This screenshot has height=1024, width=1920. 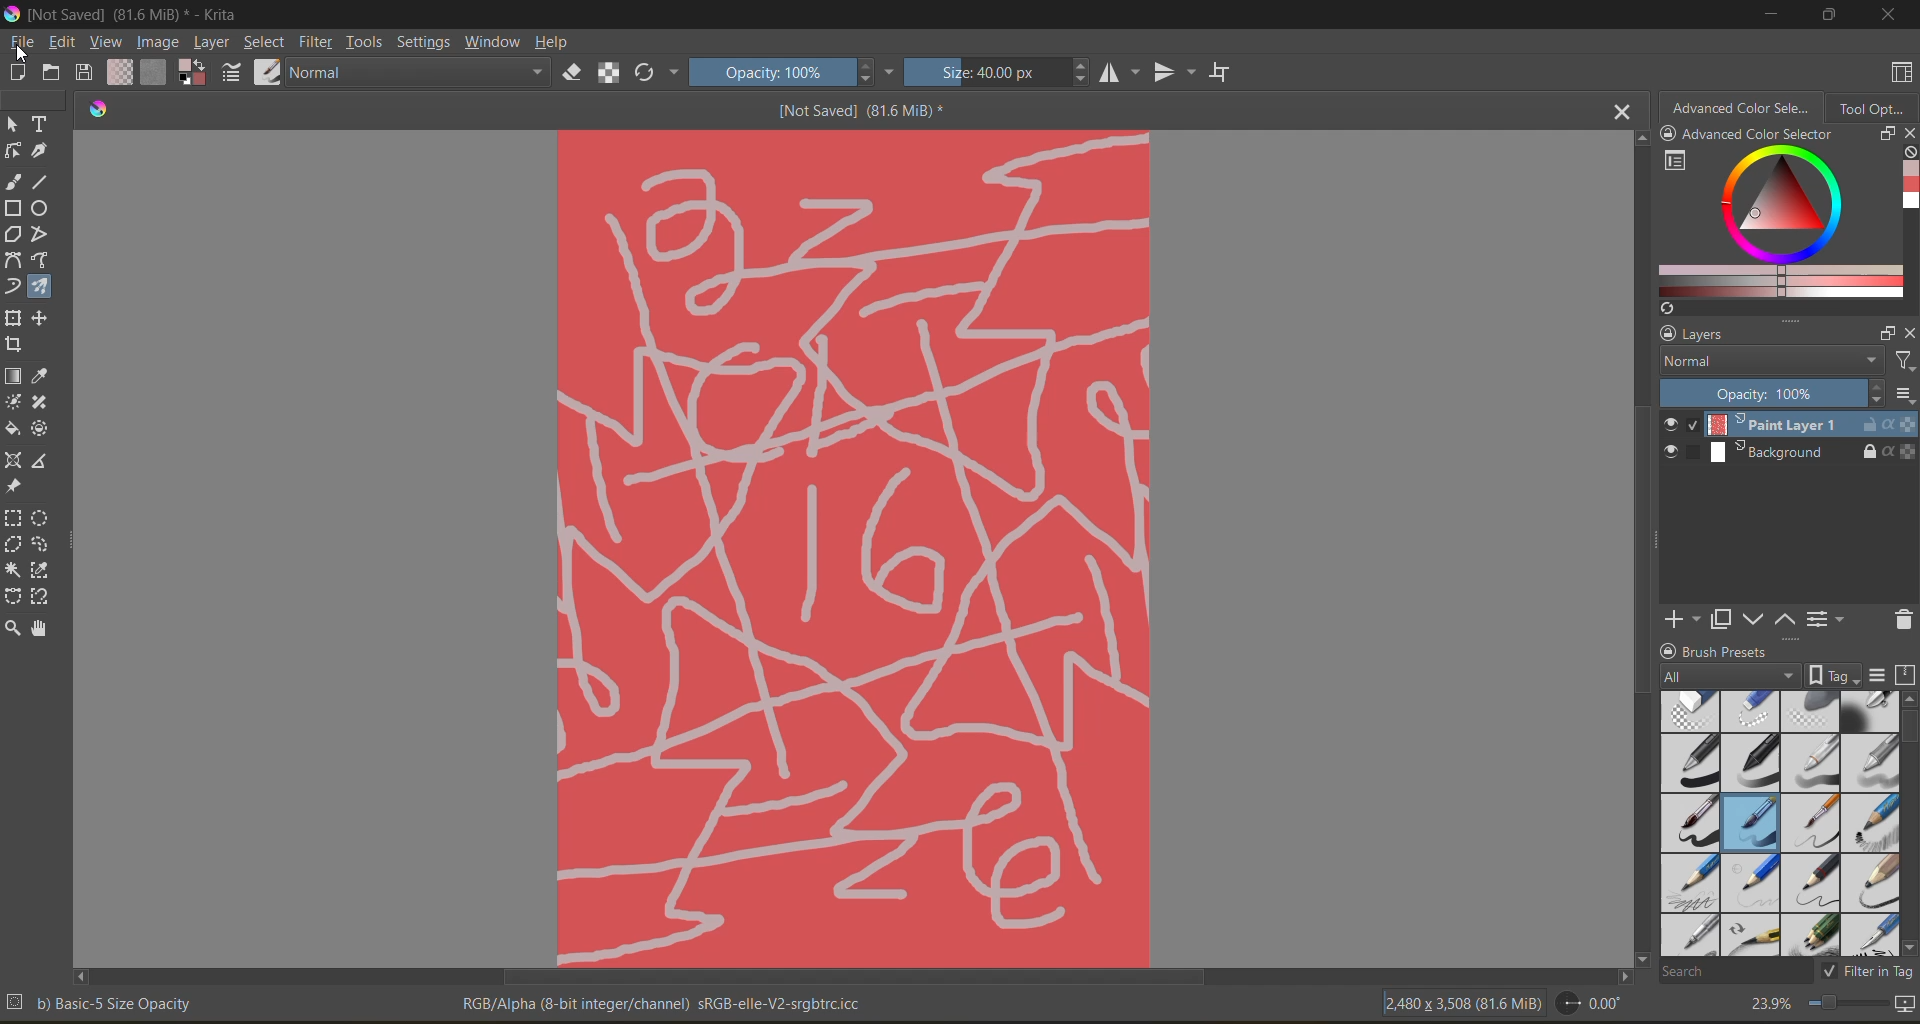 What do you see at coordinates (1673, 136) in the screenshot?
I see `lock/unlock docker` at bounding box center [1673, 136].